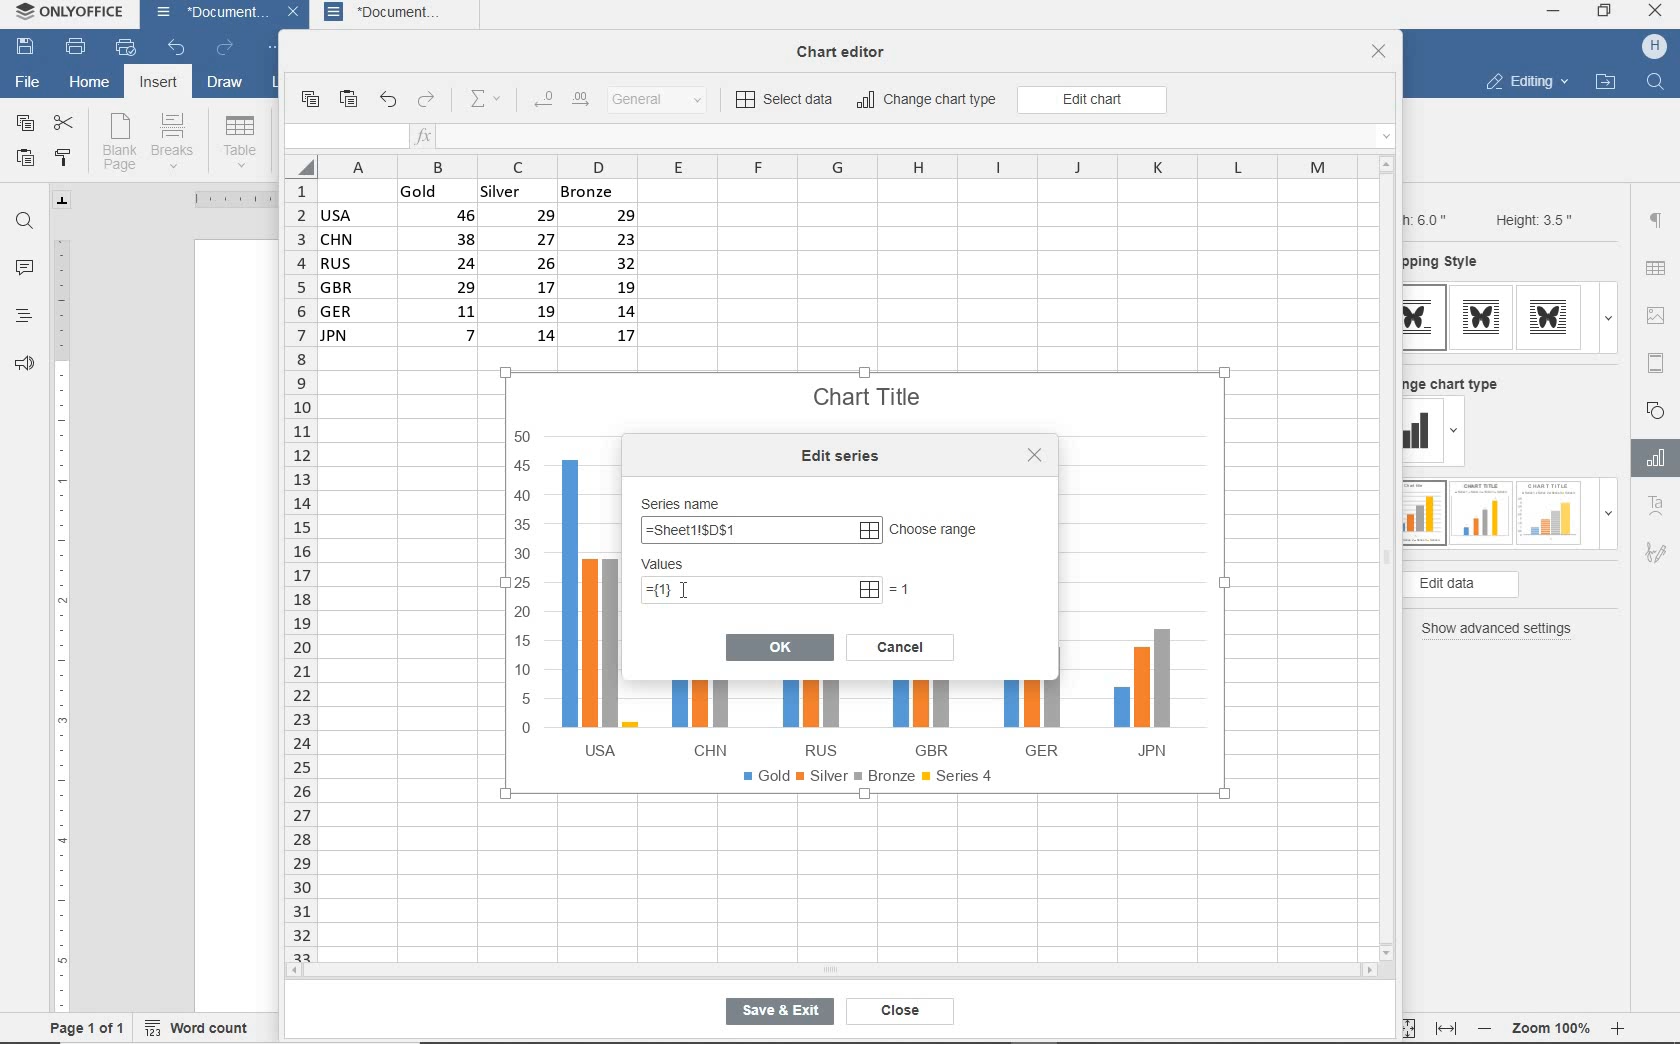  I want to click on close, so click(1379, 53).